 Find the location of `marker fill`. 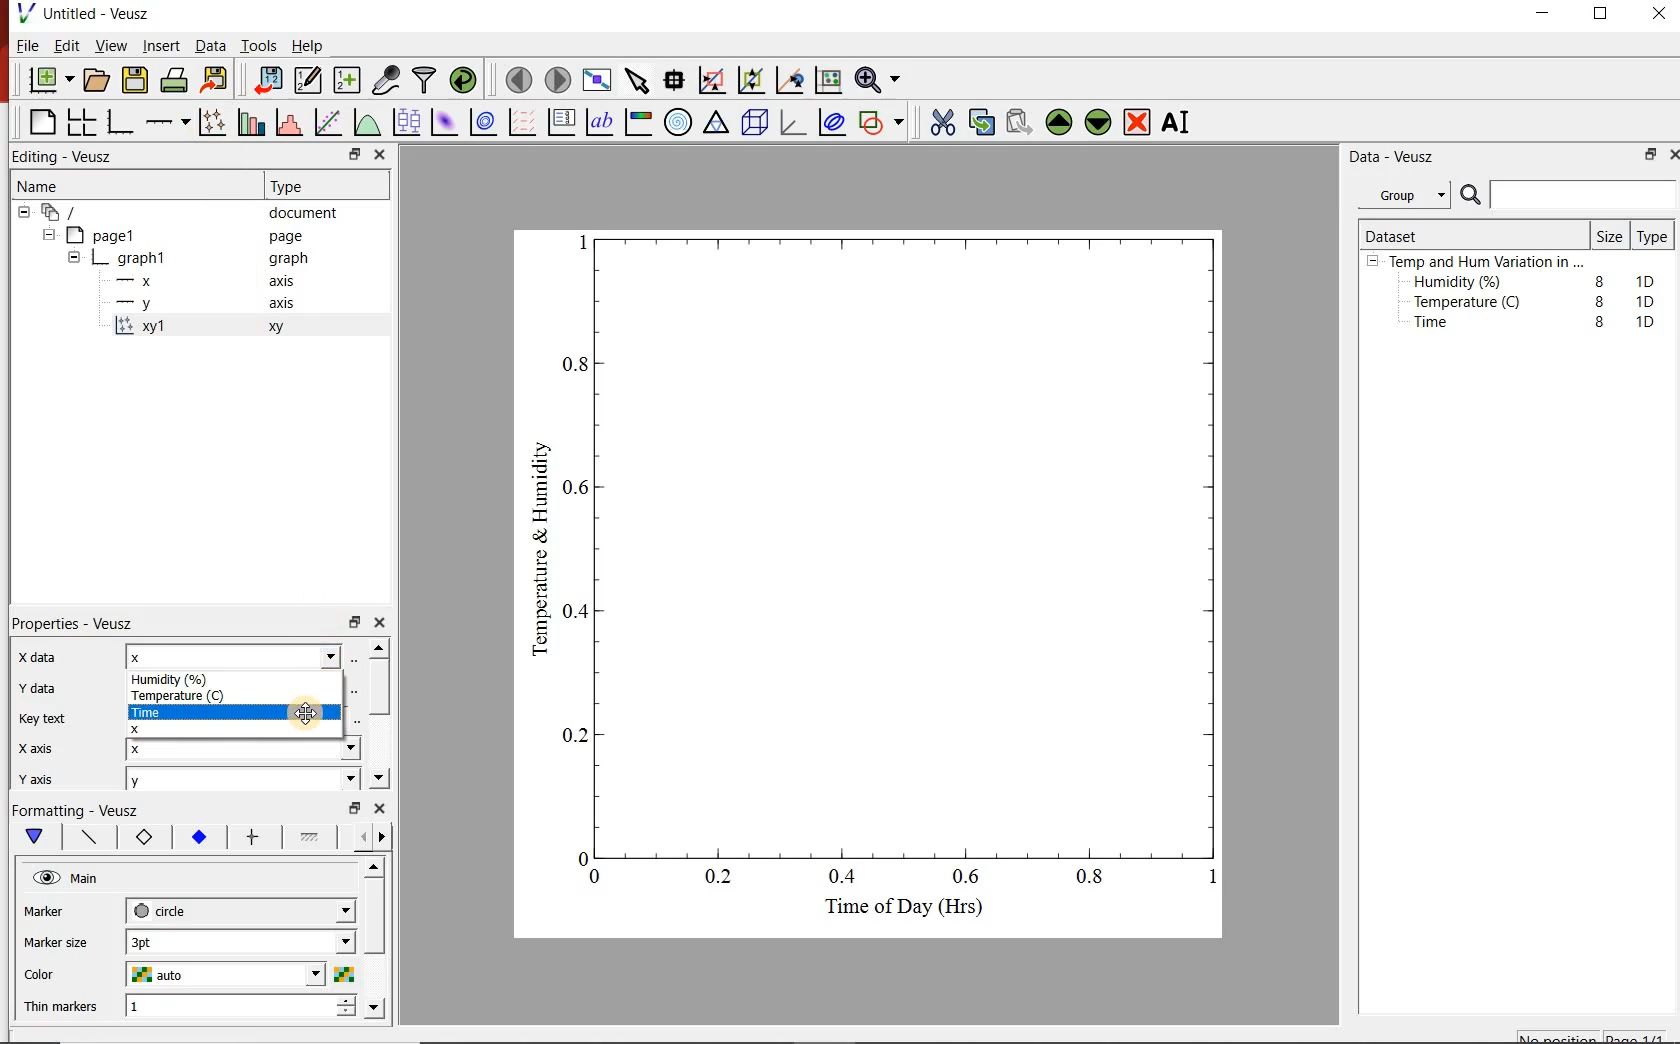

marker fill is located at coordinates (198, 837).